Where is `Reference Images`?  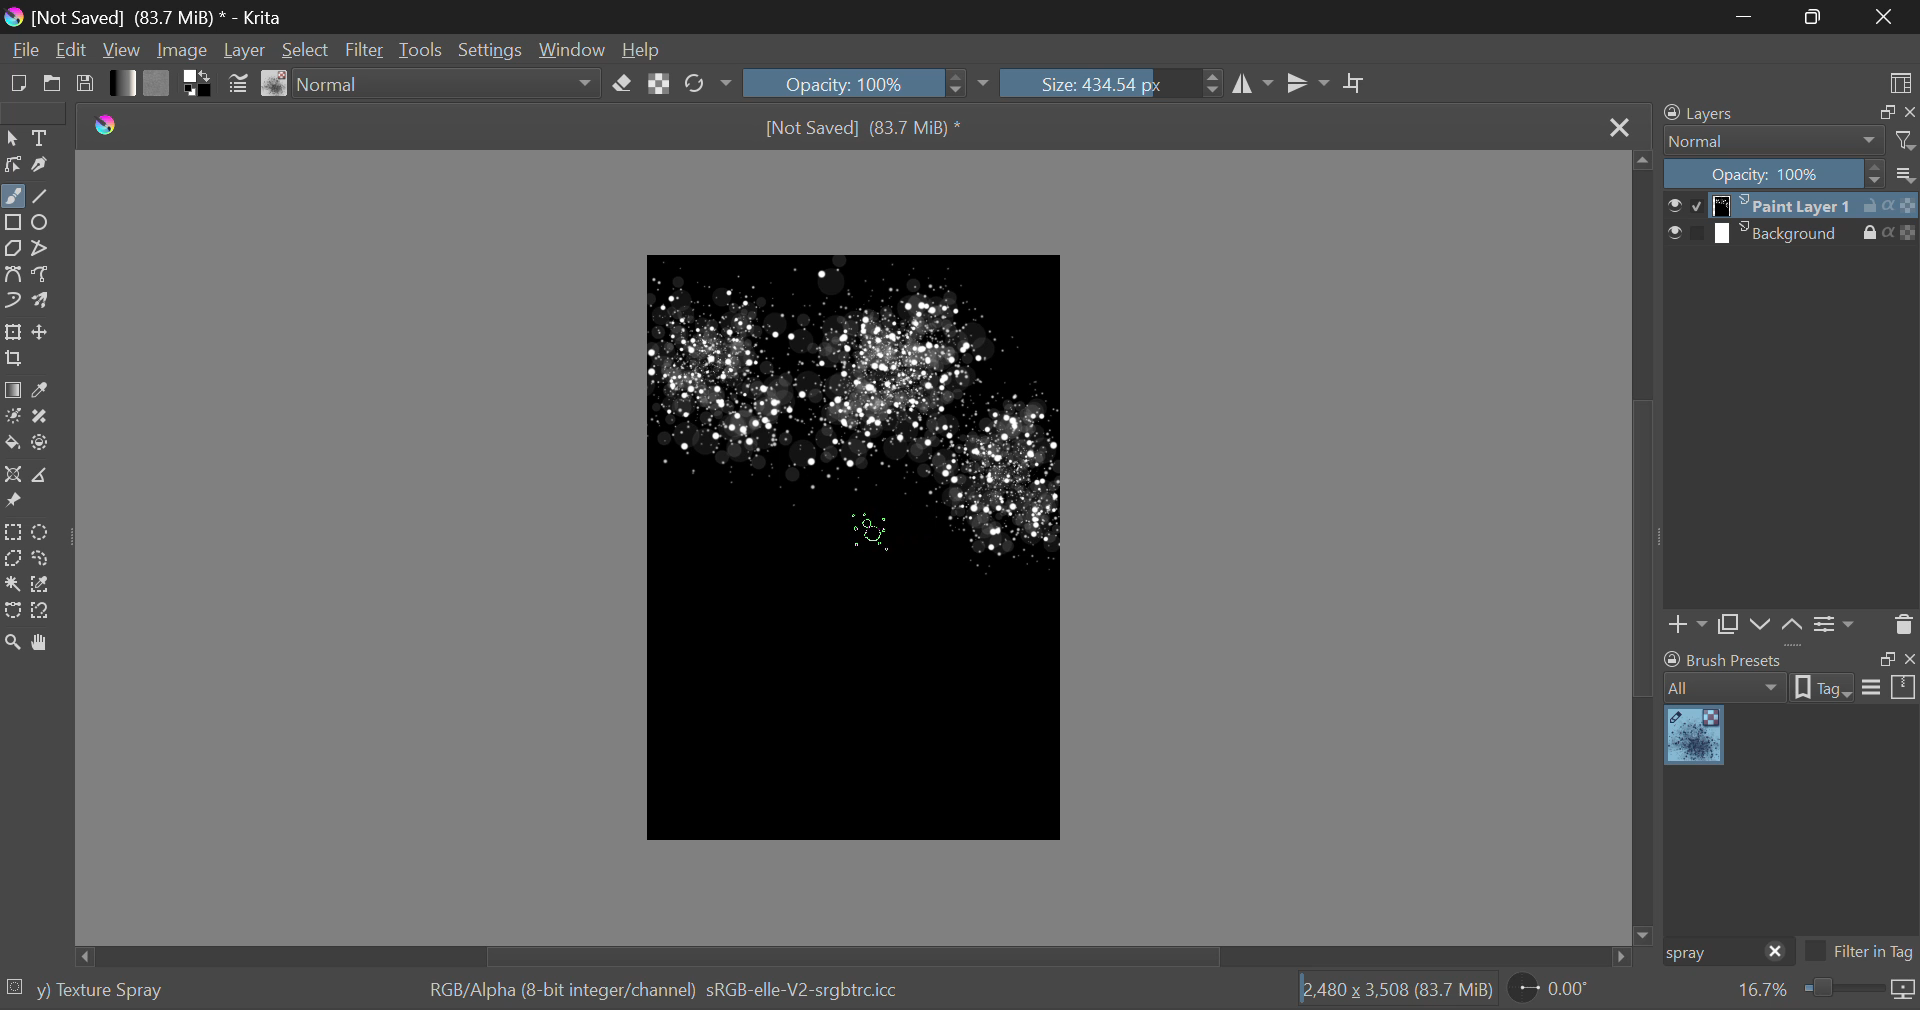 Reference Images is located at coordinates (12, 501).